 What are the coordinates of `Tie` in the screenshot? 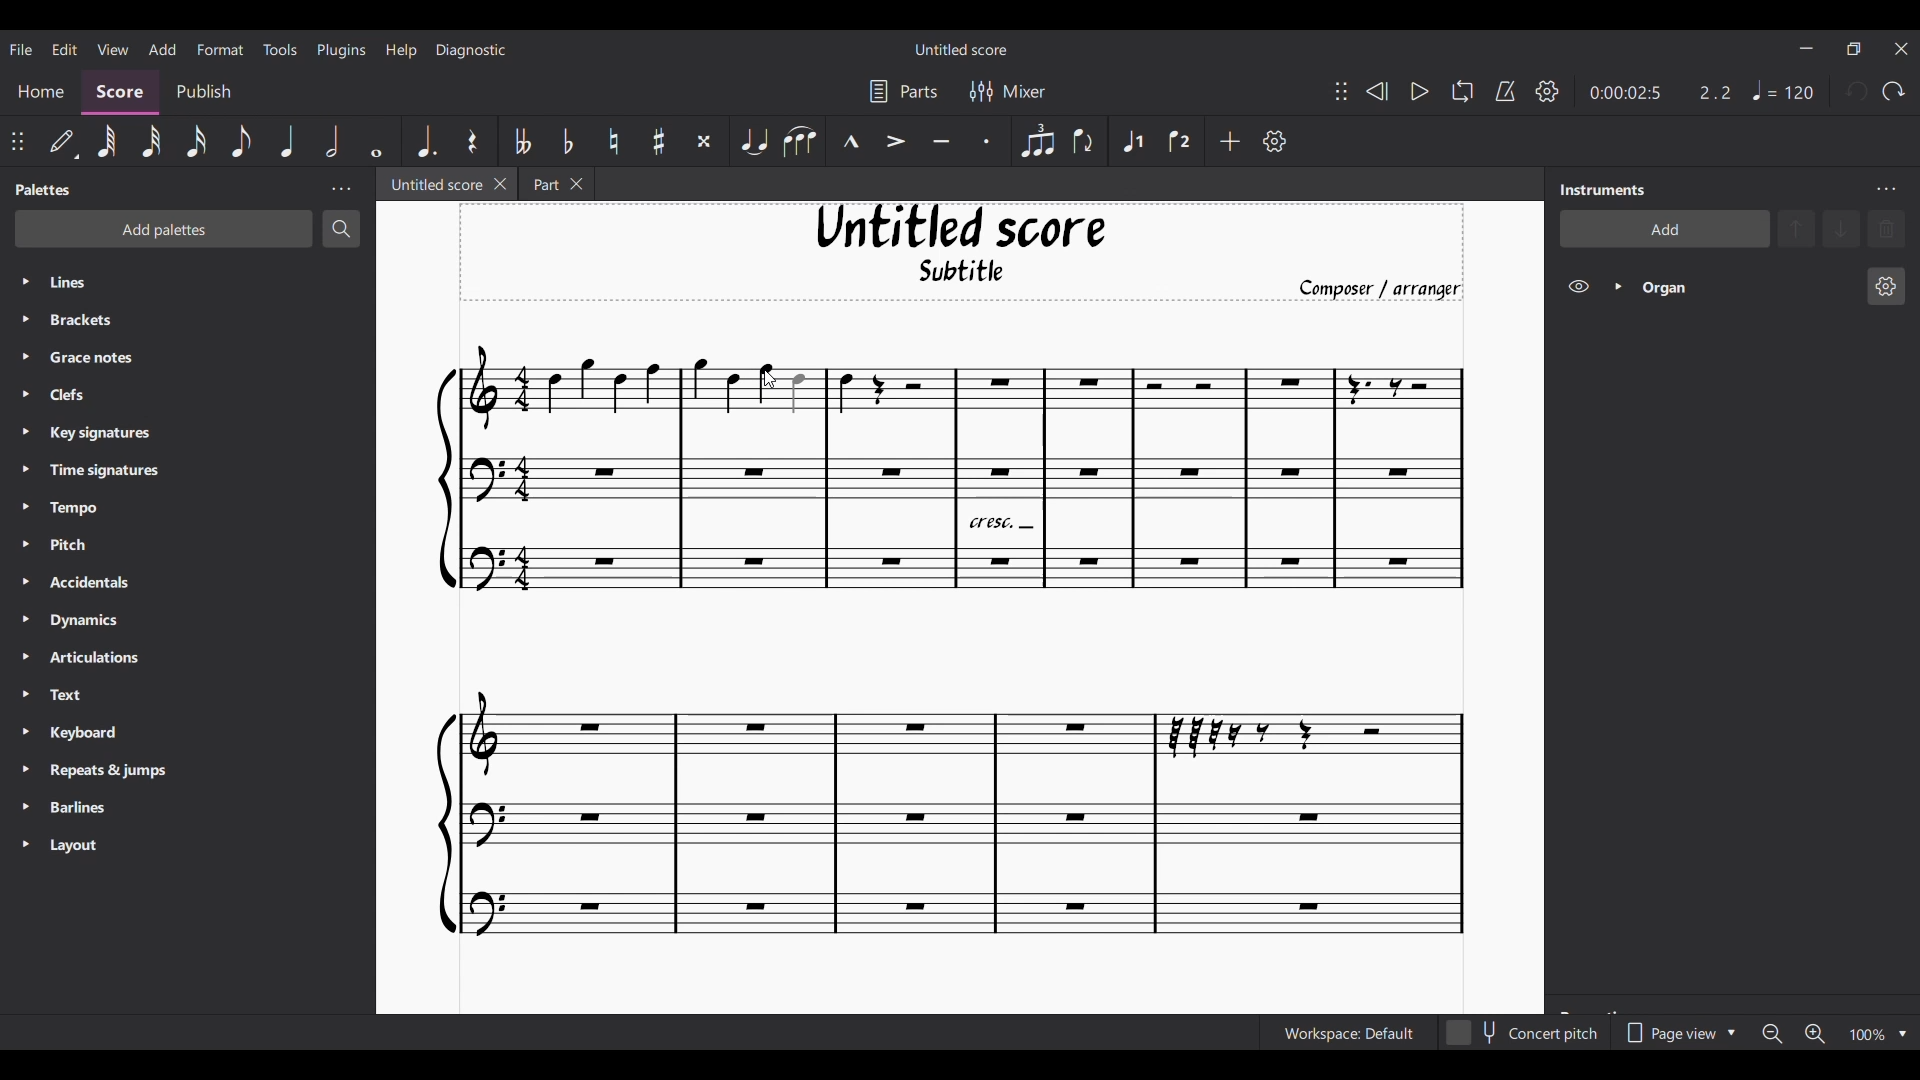 It's located at (754, 141).